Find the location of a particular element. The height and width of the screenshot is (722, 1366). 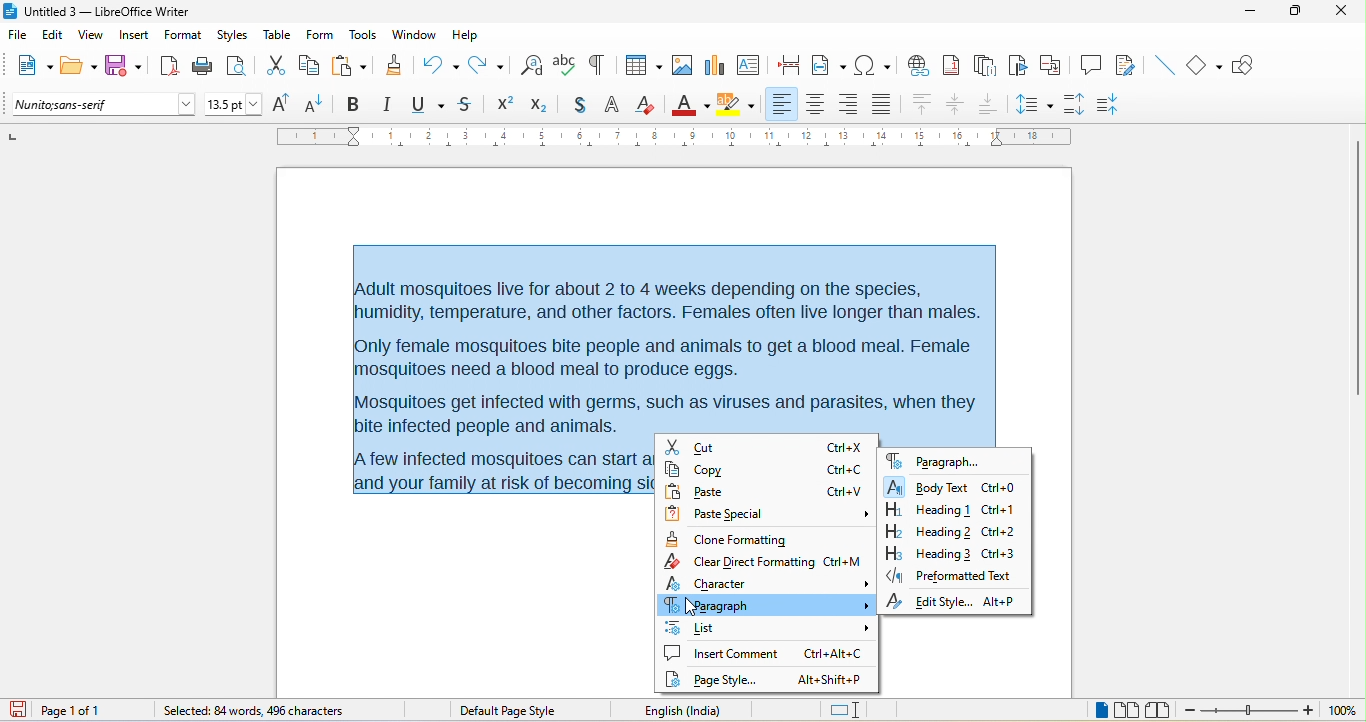

find and replace is located at coordinates (532, 64).